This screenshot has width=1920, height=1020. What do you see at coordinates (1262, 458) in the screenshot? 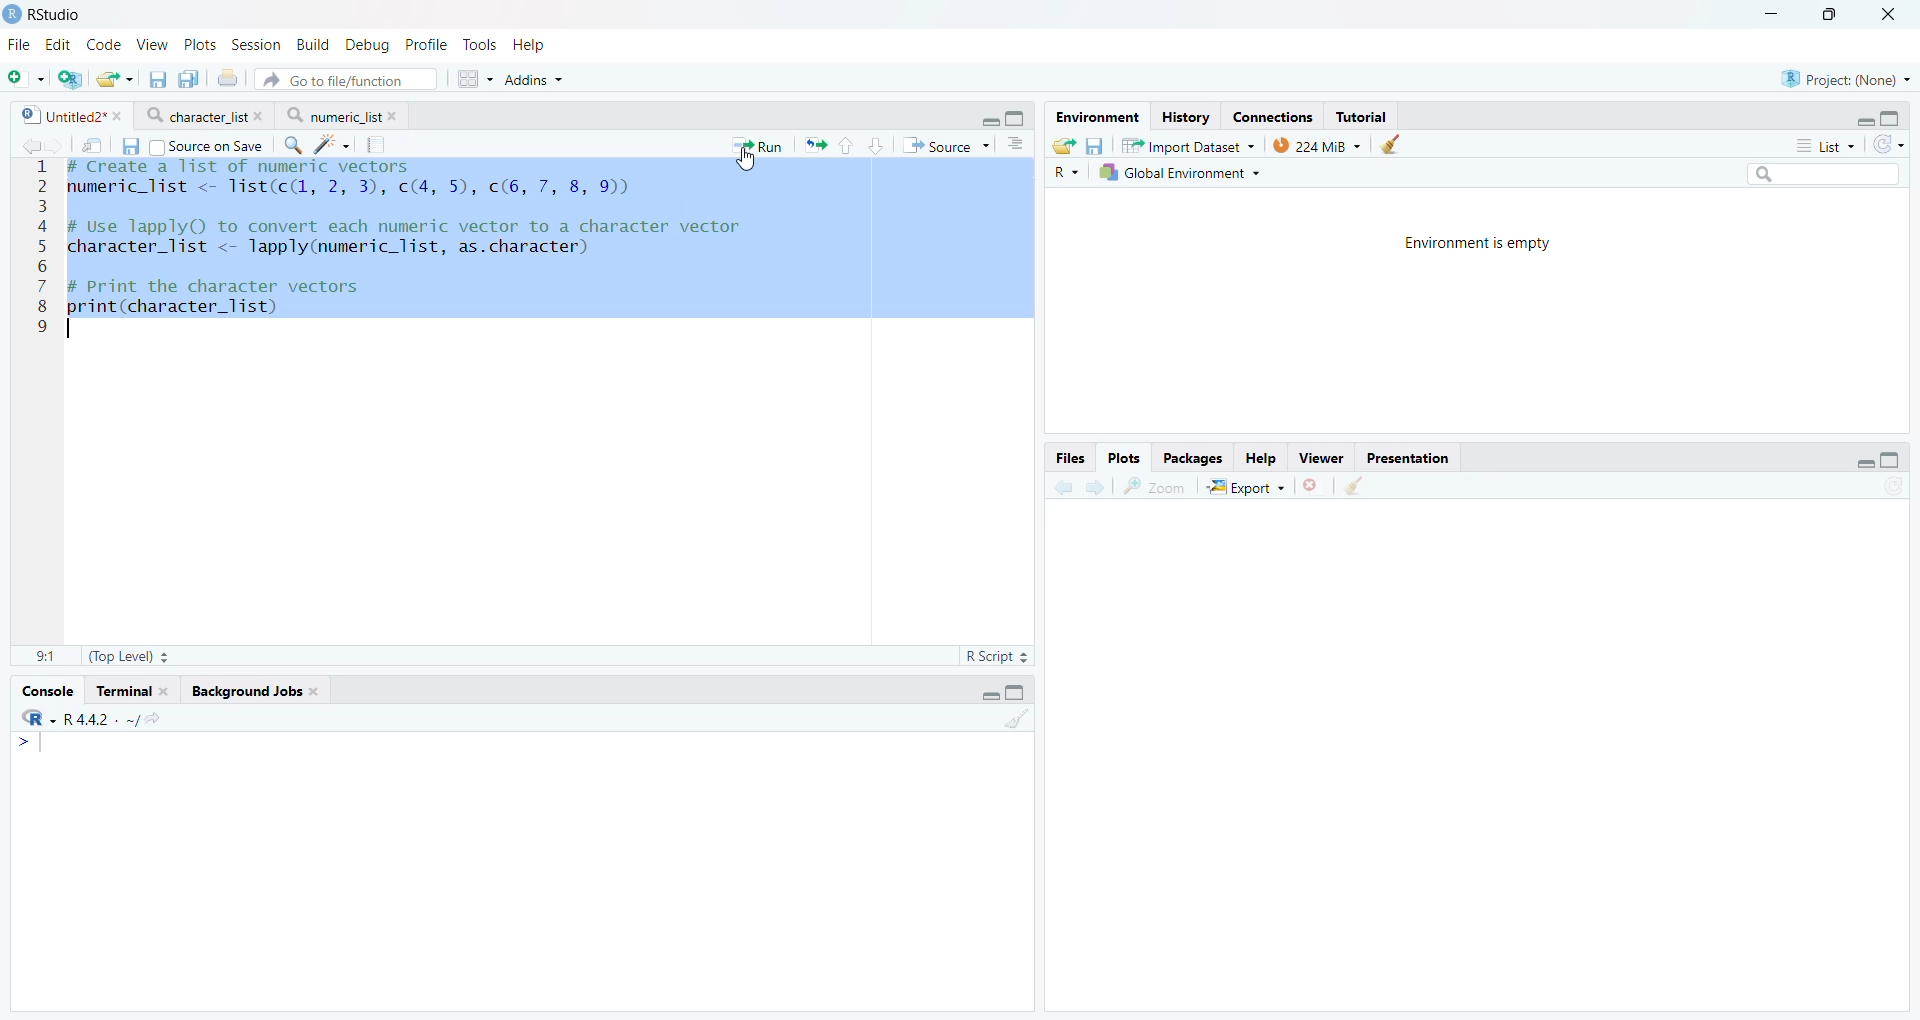
I see `Help` at bounding box center [1262, 458].